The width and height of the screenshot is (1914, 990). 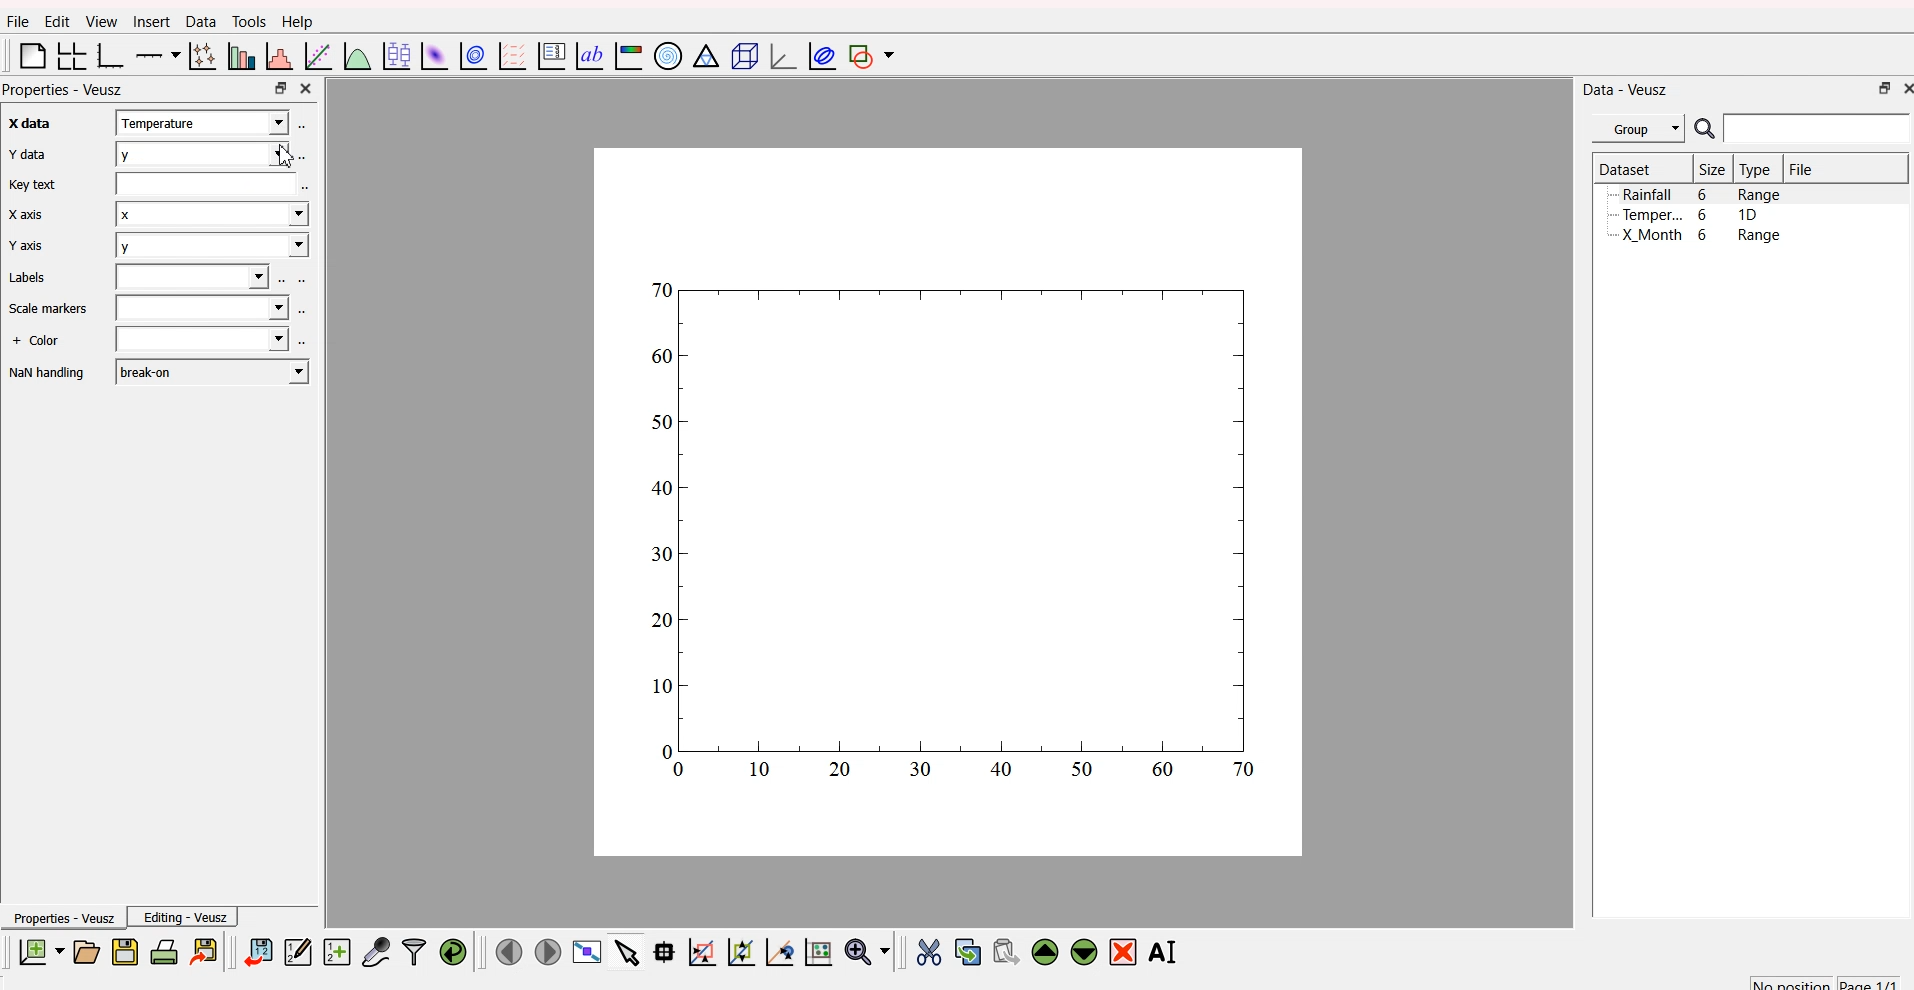 I want to click on draw points, so click(x=737, y=952).